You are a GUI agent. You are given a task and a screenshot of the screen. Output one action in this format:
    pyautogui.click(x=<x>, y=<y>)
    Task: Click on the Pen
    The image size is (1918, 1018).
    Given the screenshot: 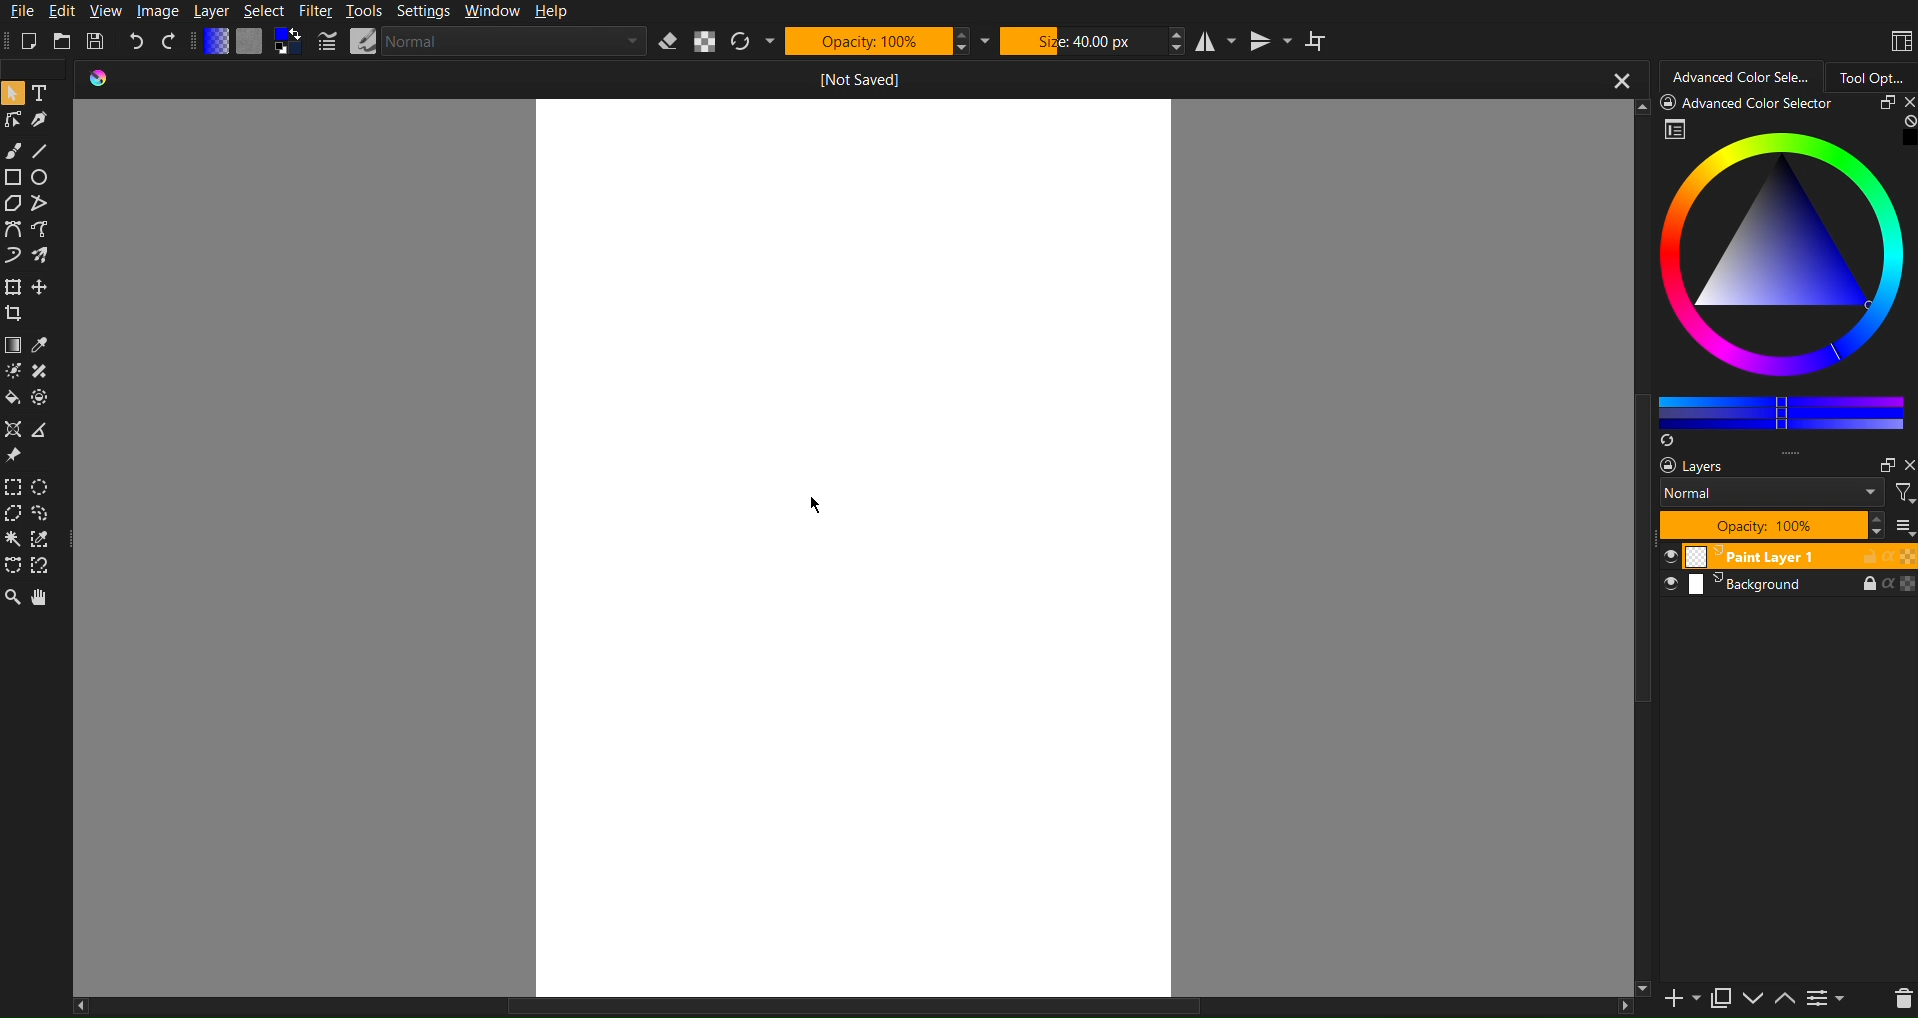 What is the action you would take?
    pyautogui.click(x=41, y=119)
    